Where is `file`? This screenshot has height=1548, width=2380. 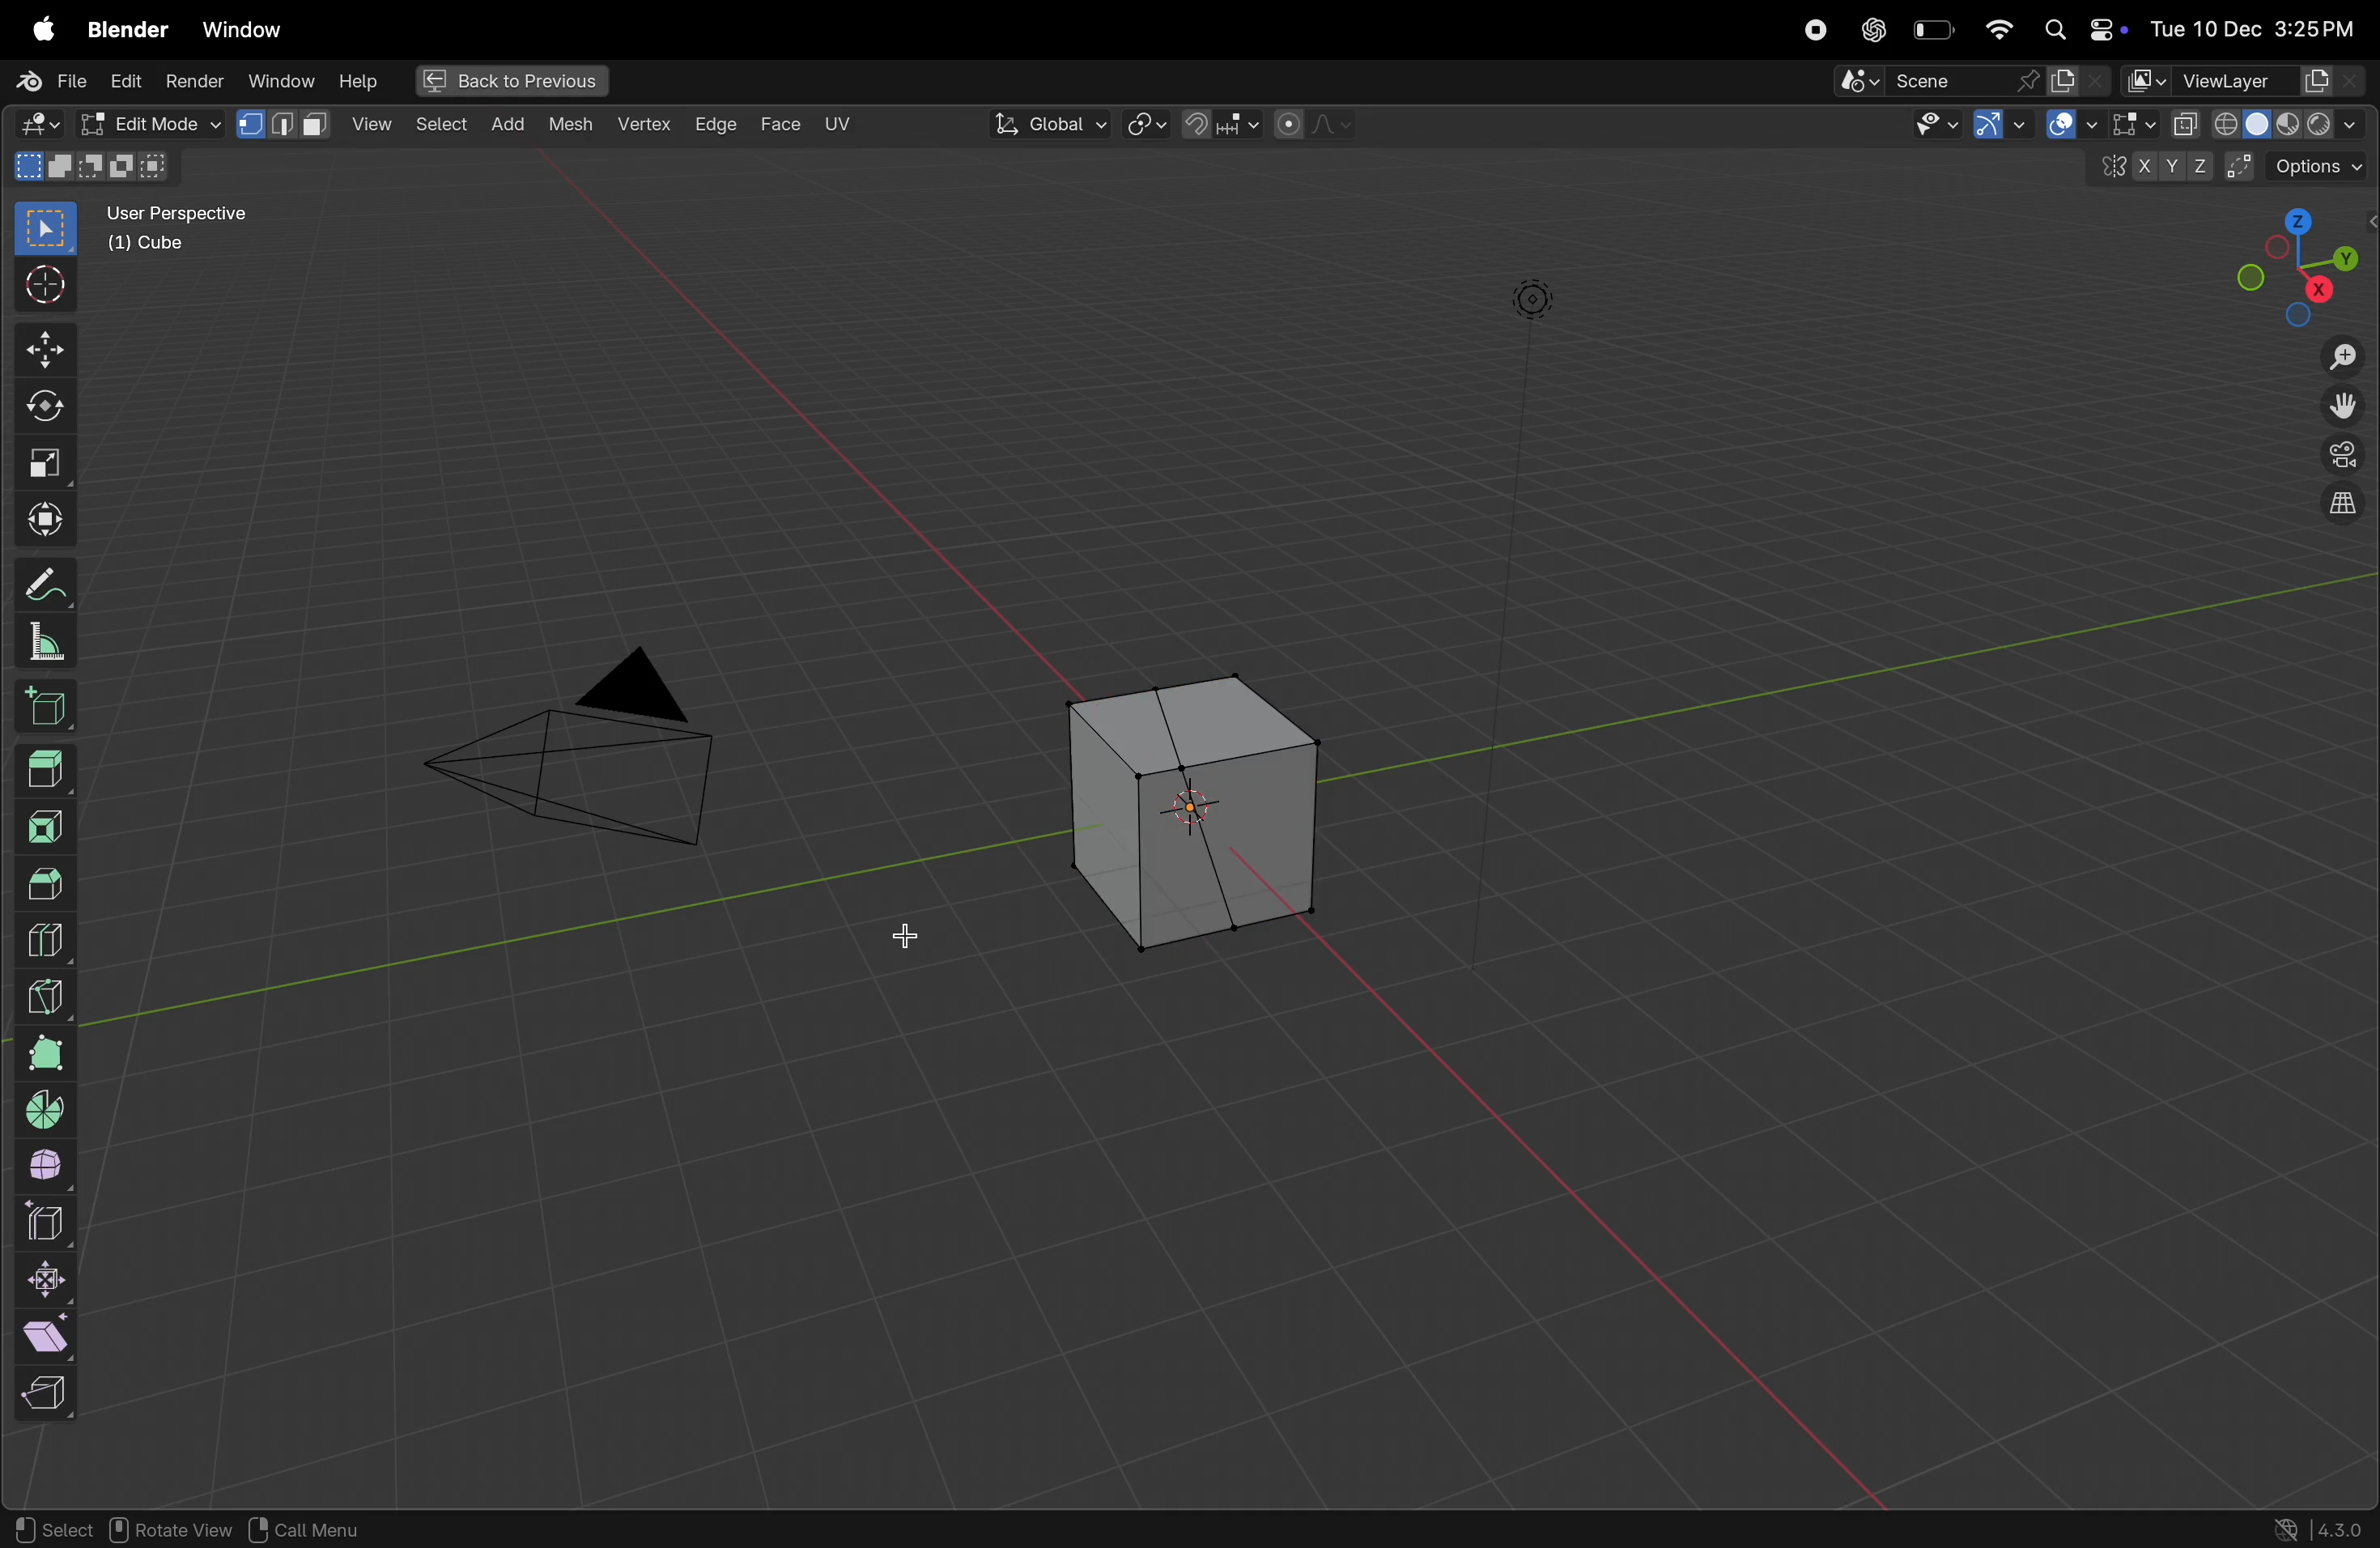 file is located at coordinates (45, 79).